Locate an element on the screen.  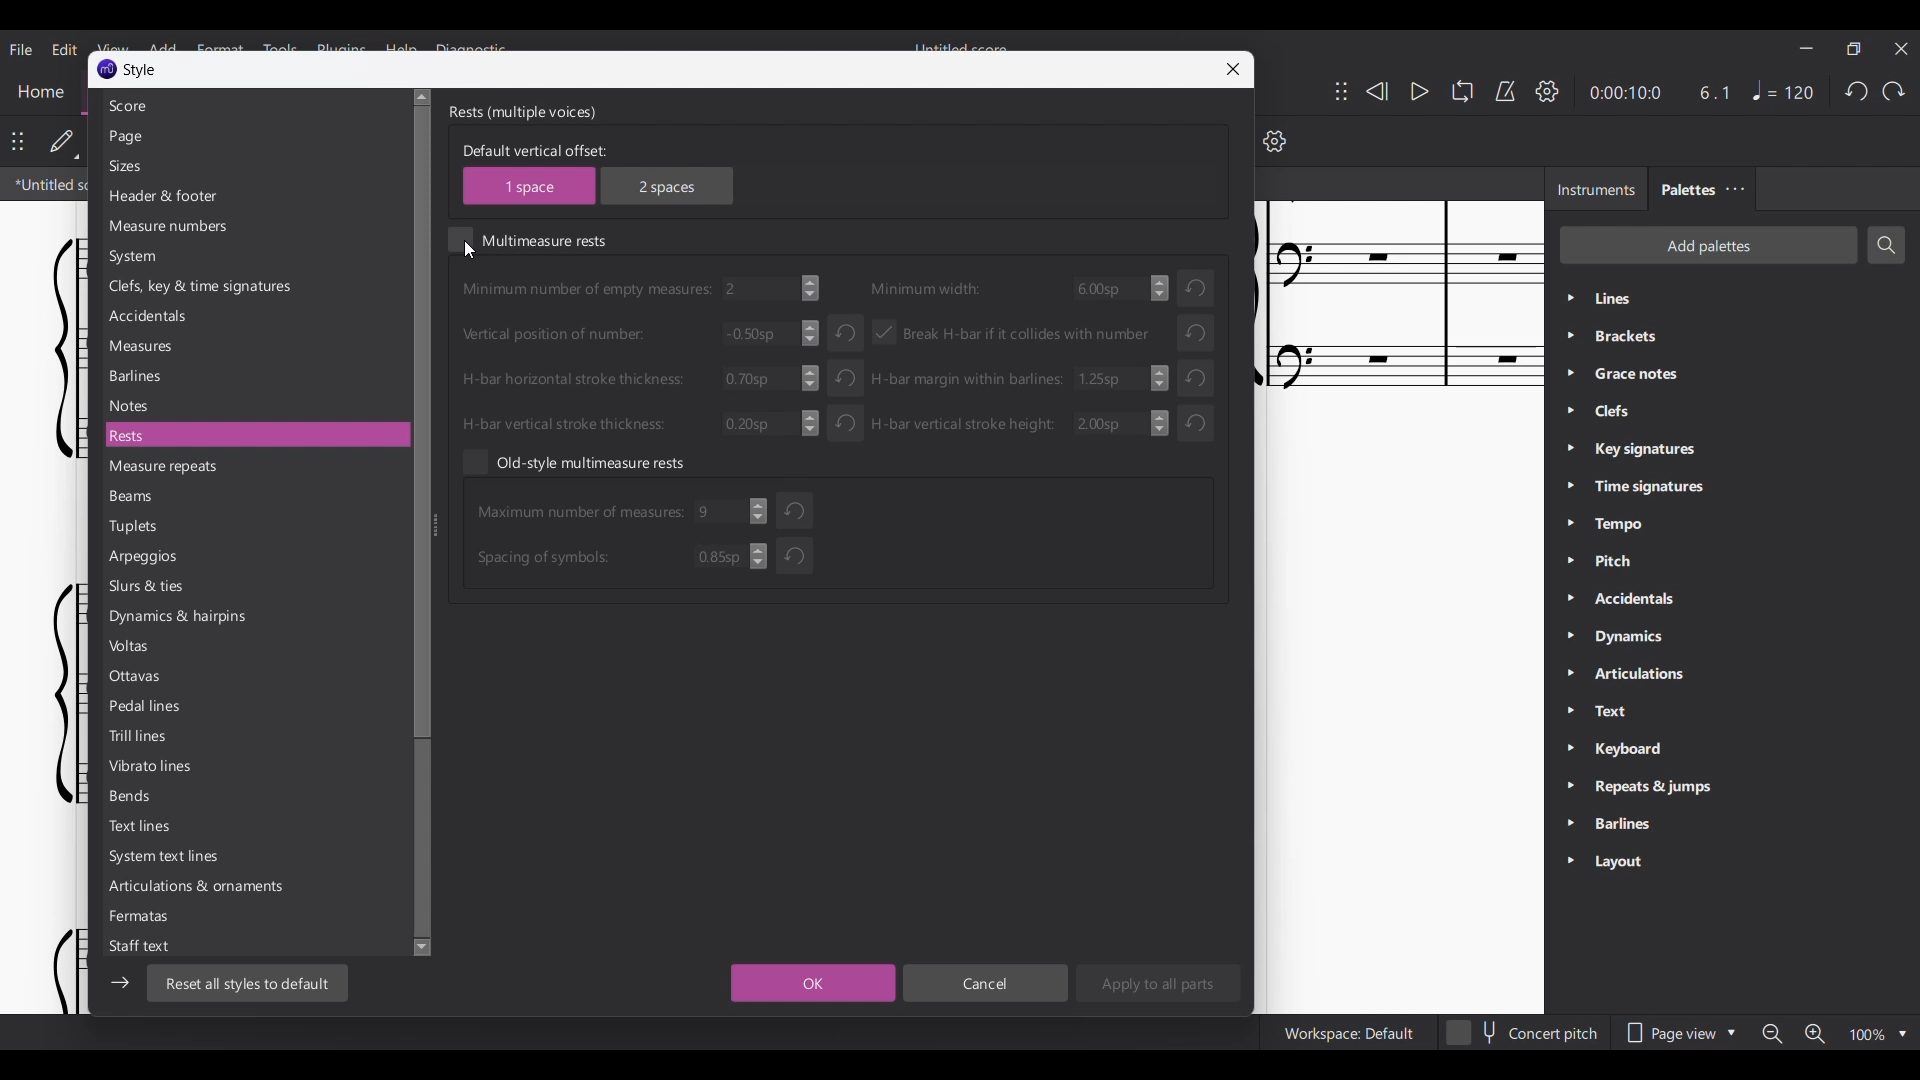
Tuplets is located at coordinates (254, 526).